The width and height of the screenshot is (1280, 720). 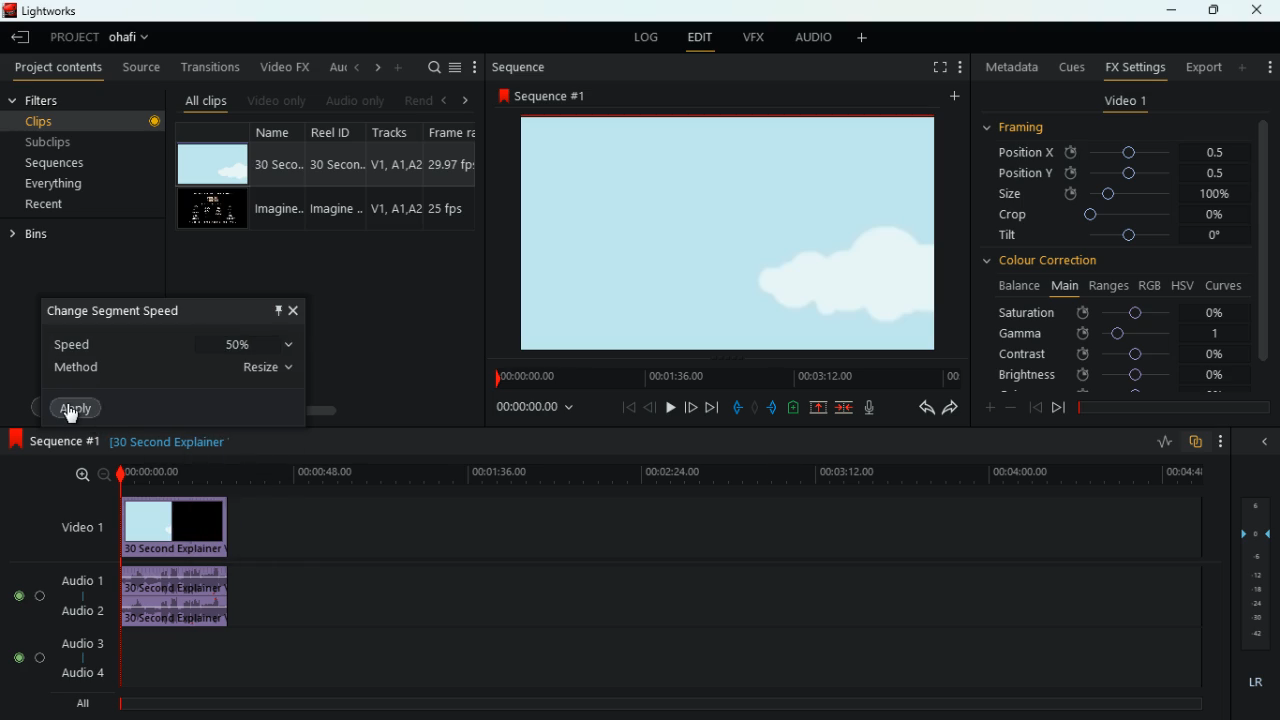 I want to click on cues, so click(x=1067, y=66).